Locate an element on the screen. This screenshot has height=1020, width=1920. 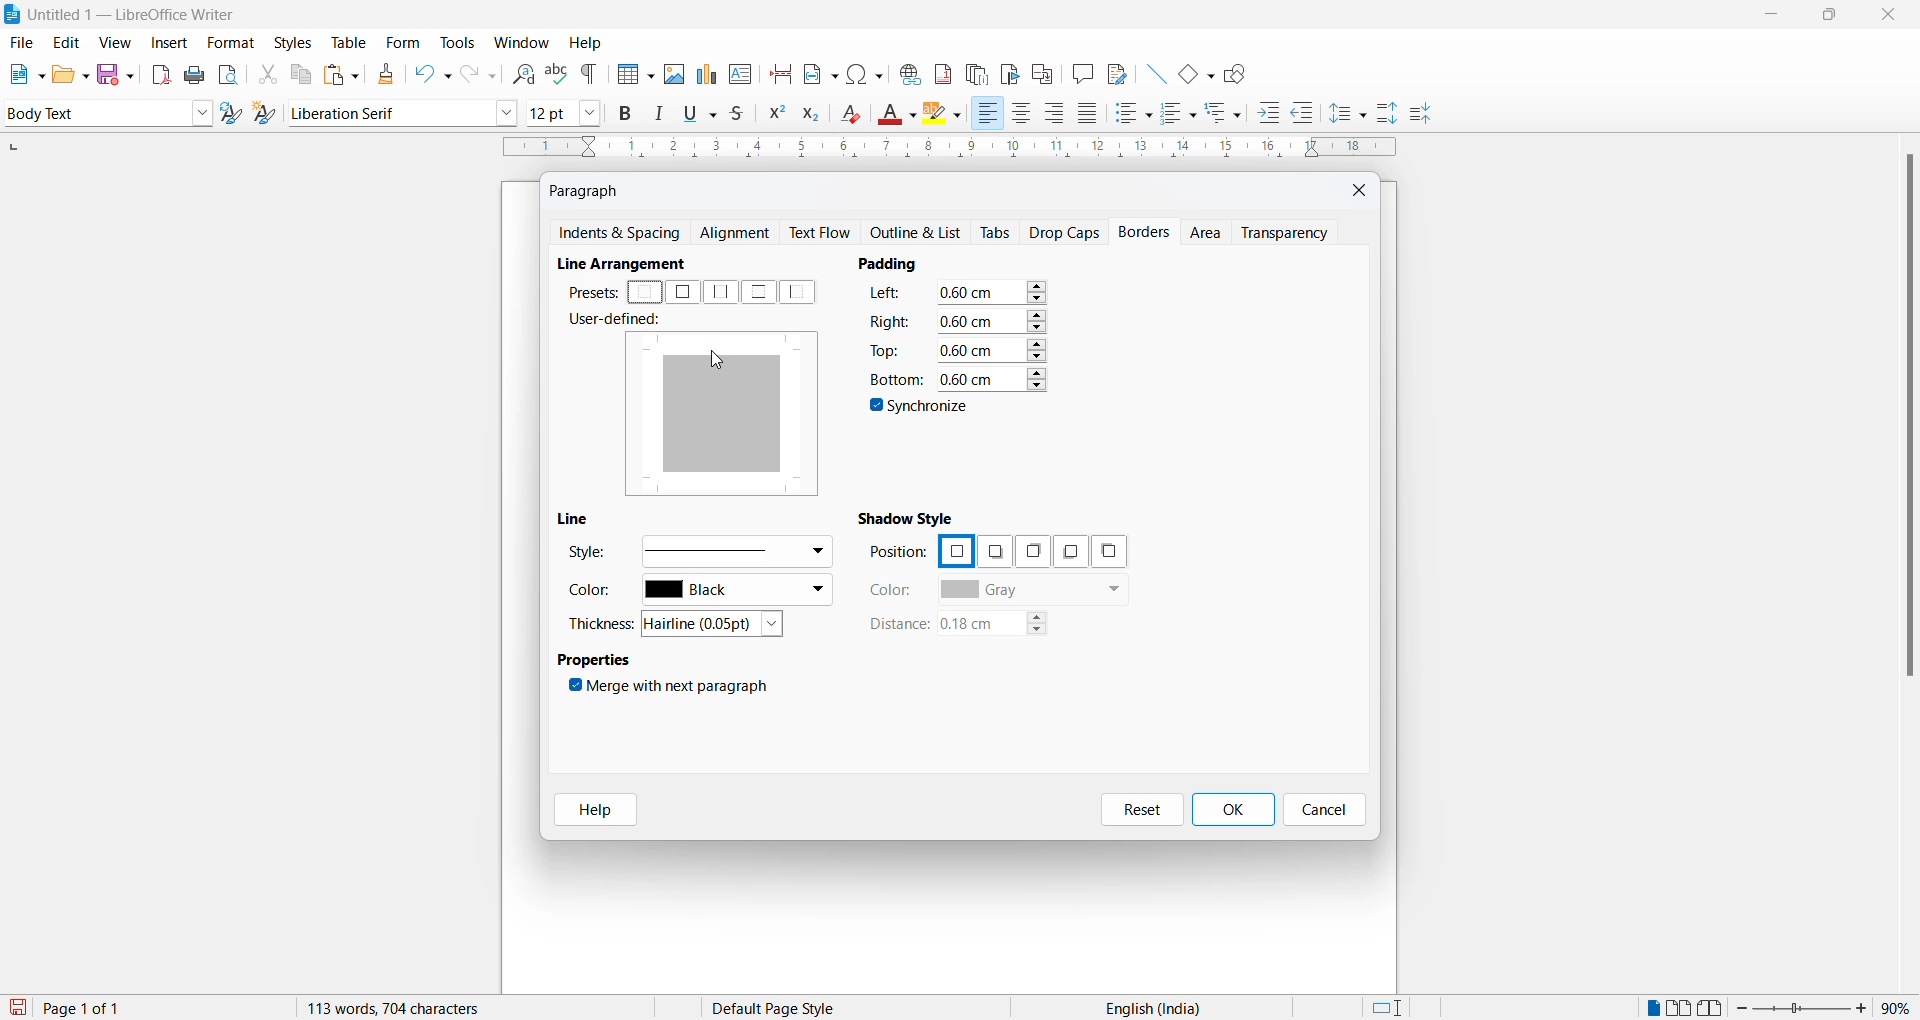
right is located at coordinates (890, 320).